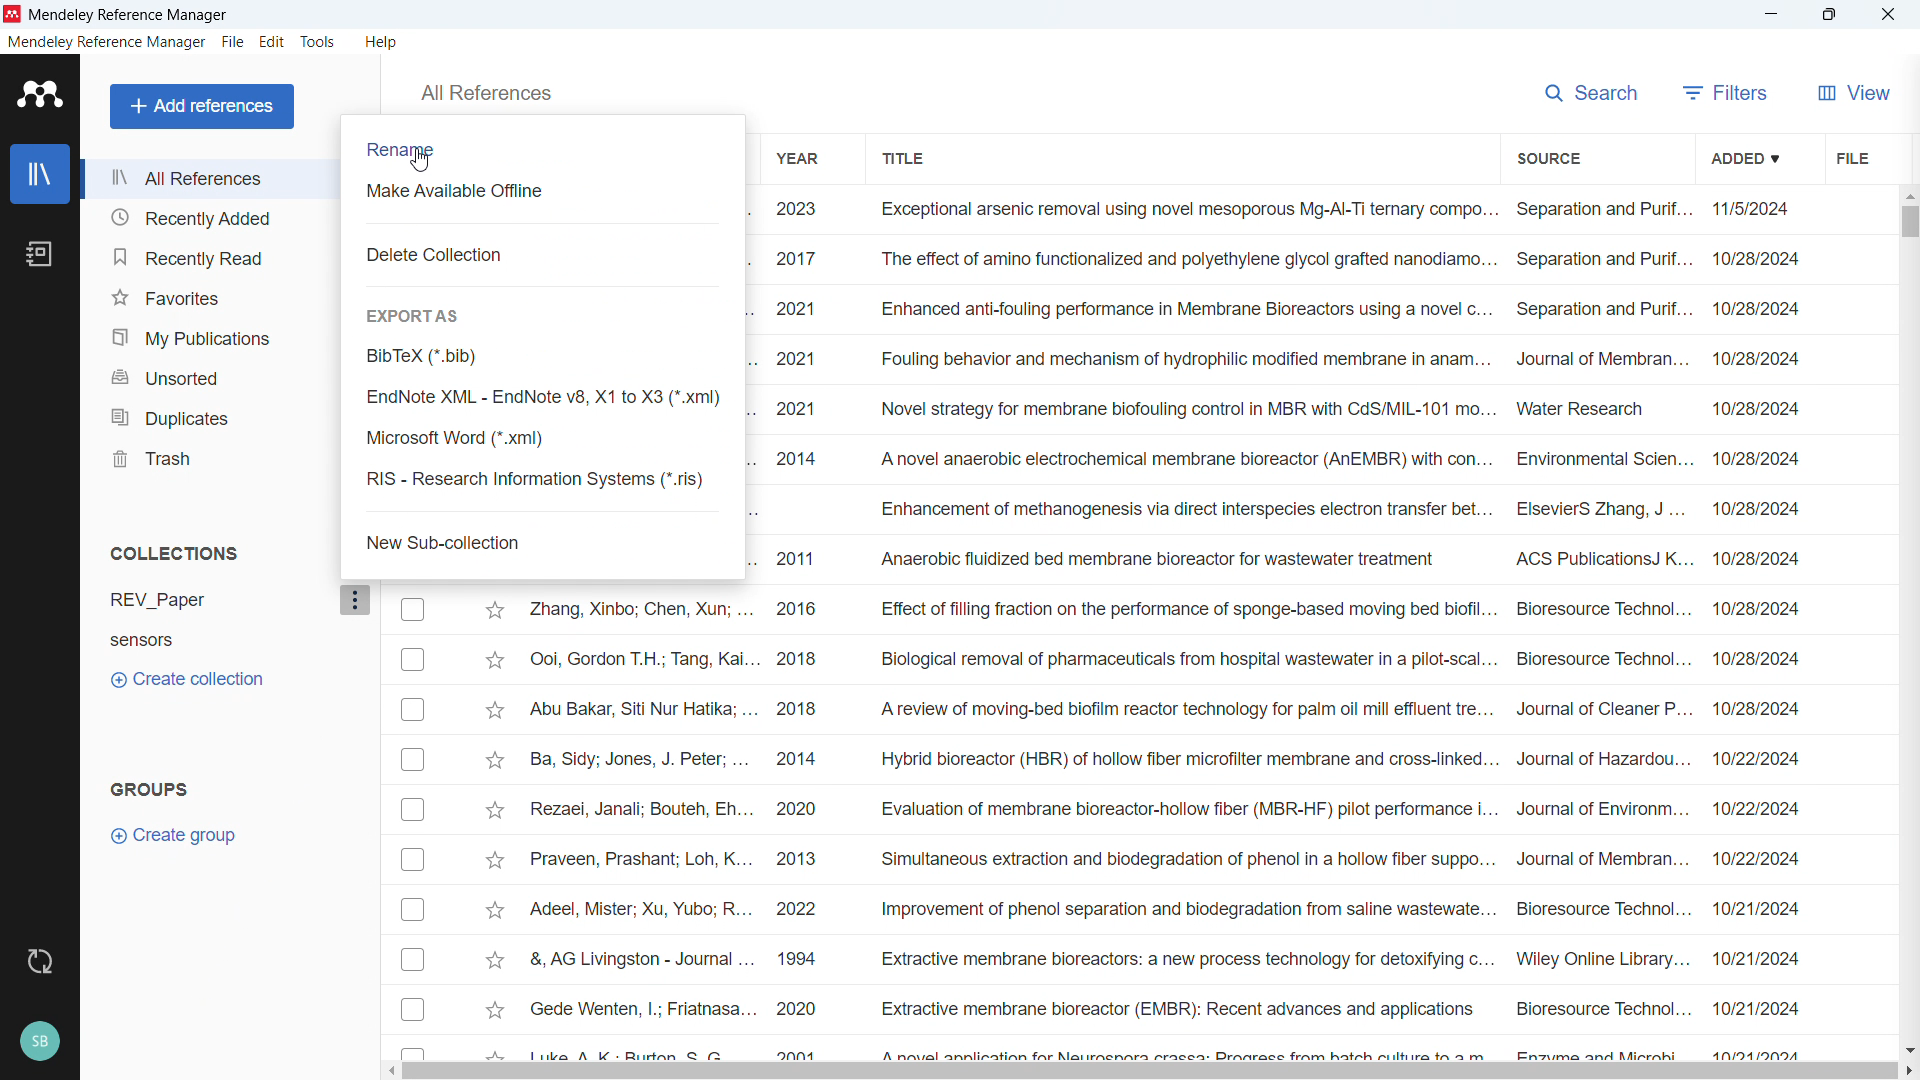  I want to click on File , so click(233, 41).